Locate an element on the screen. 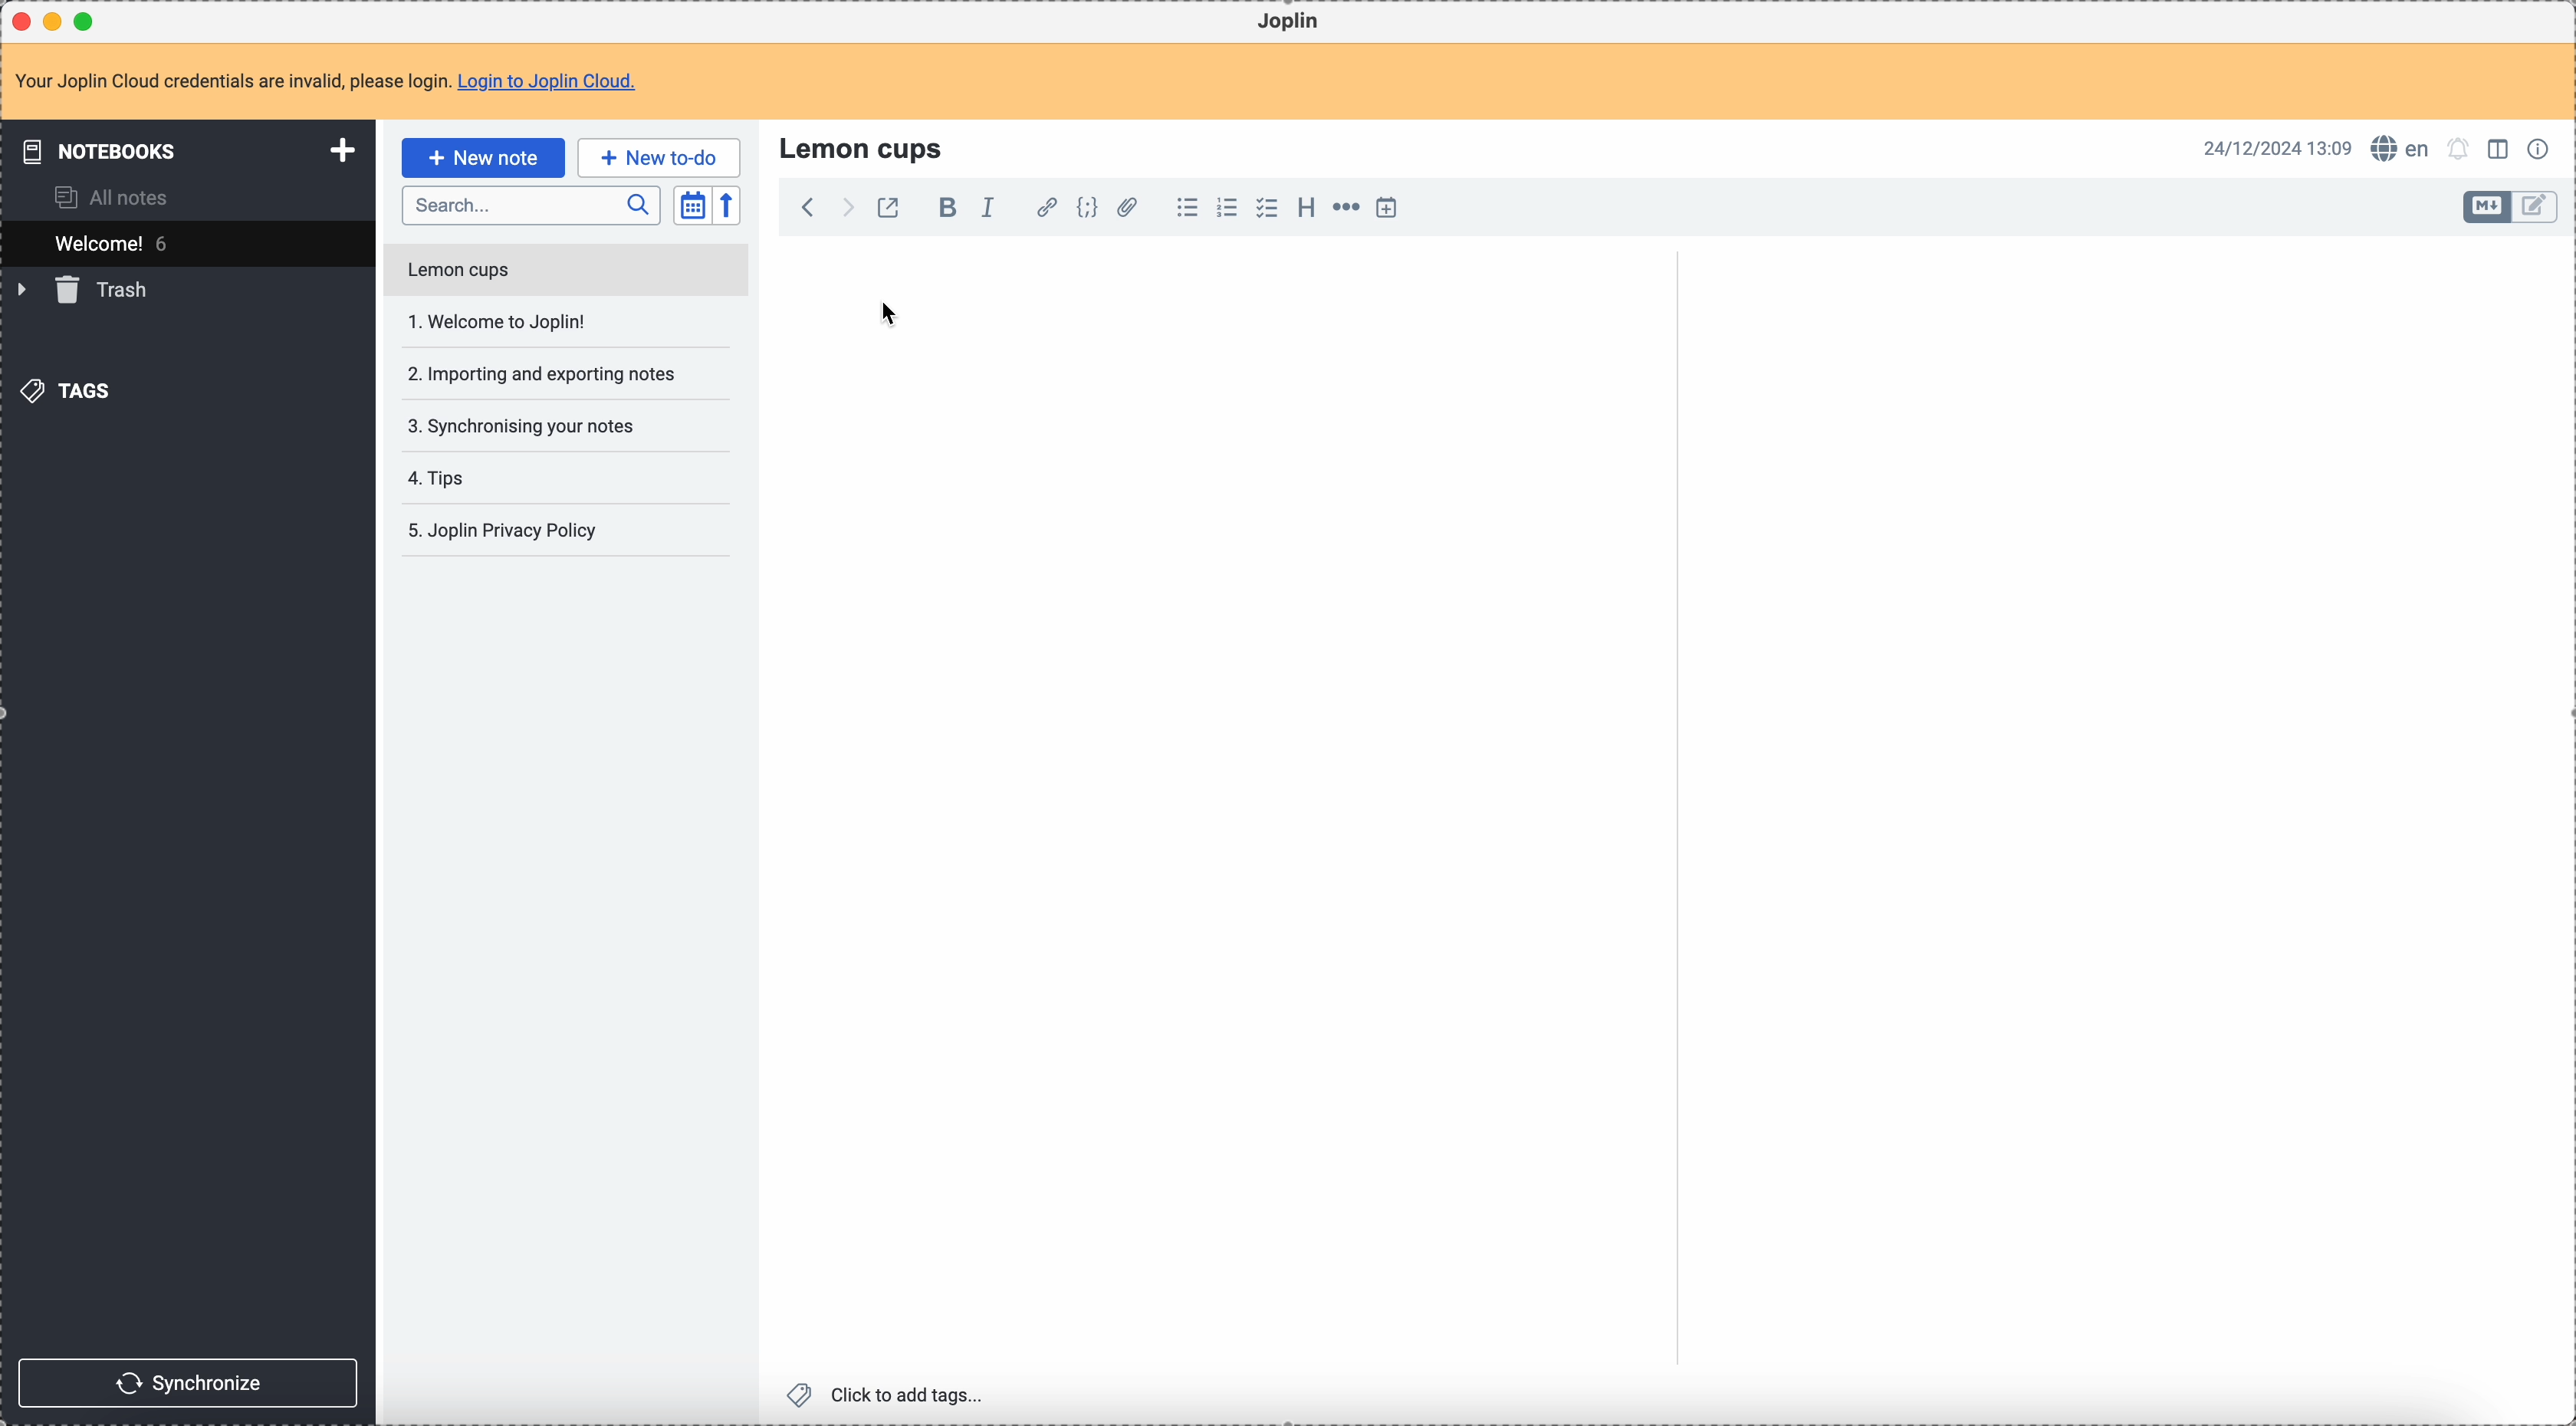  insert time is located at coordinates (1386, 207).